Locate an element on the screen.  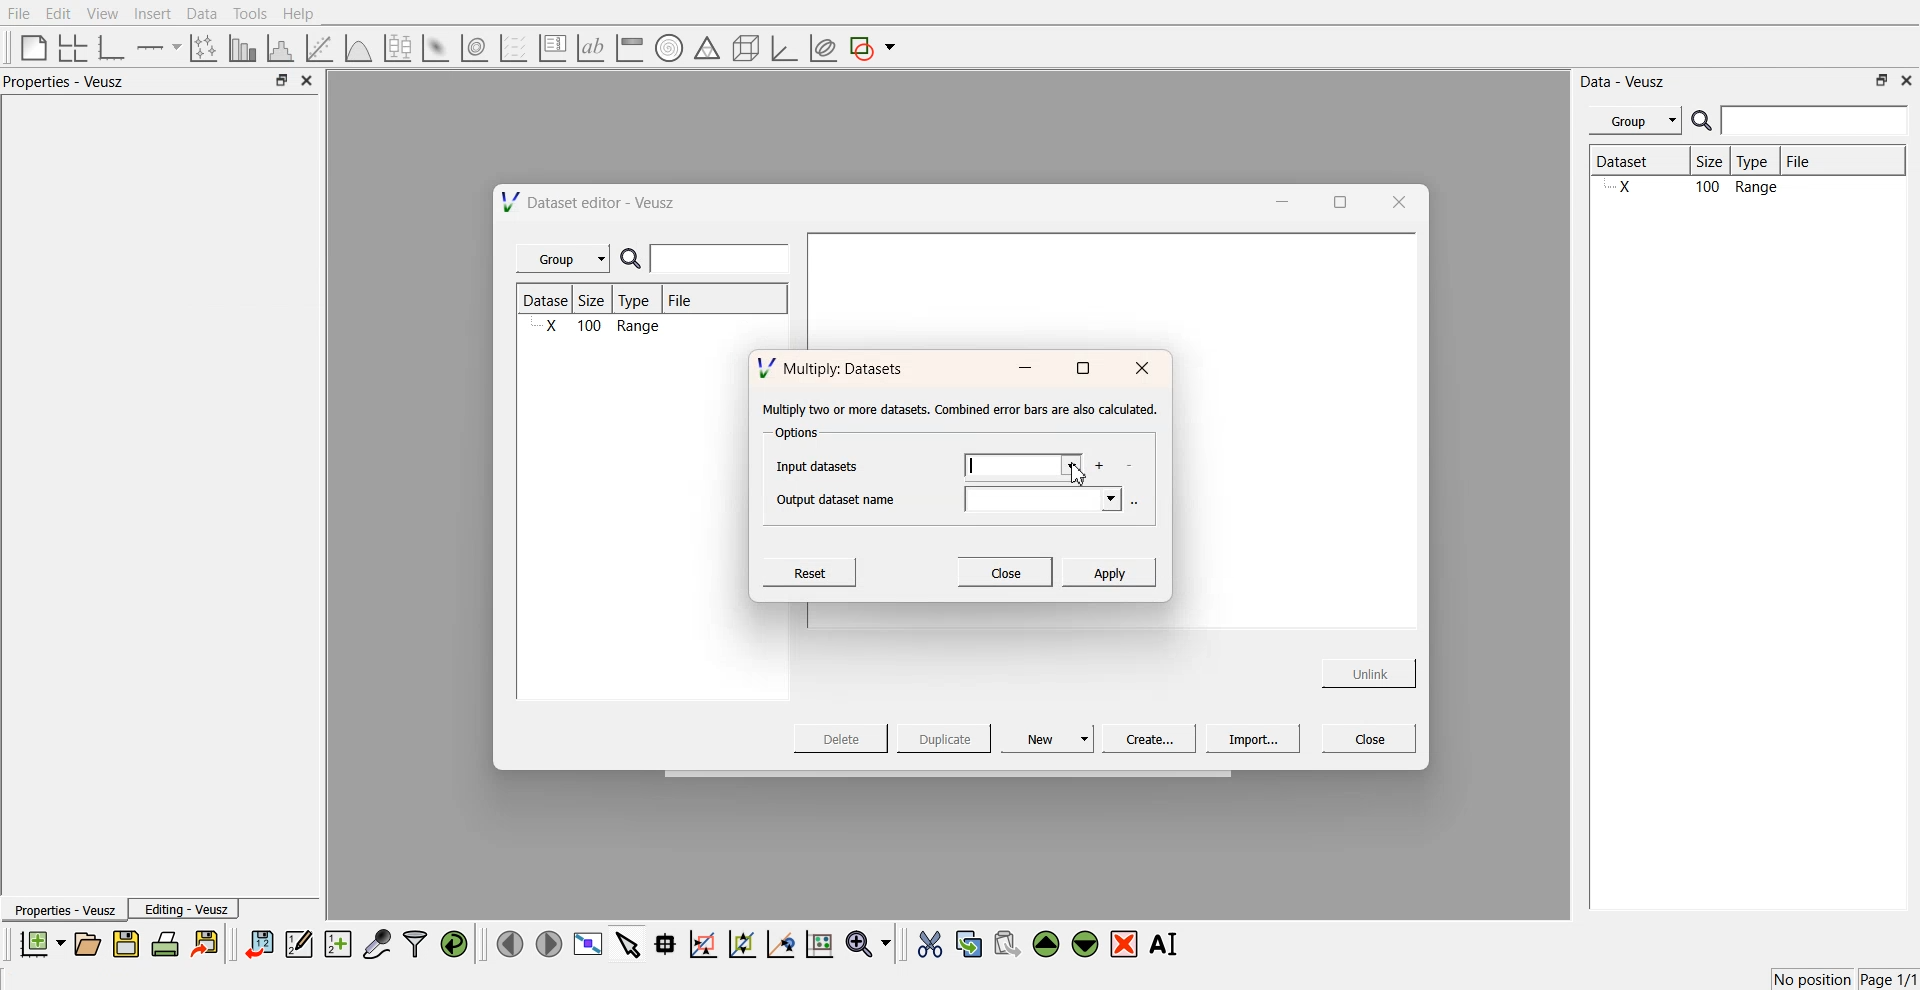
close is located at coordinates (1143, 369).